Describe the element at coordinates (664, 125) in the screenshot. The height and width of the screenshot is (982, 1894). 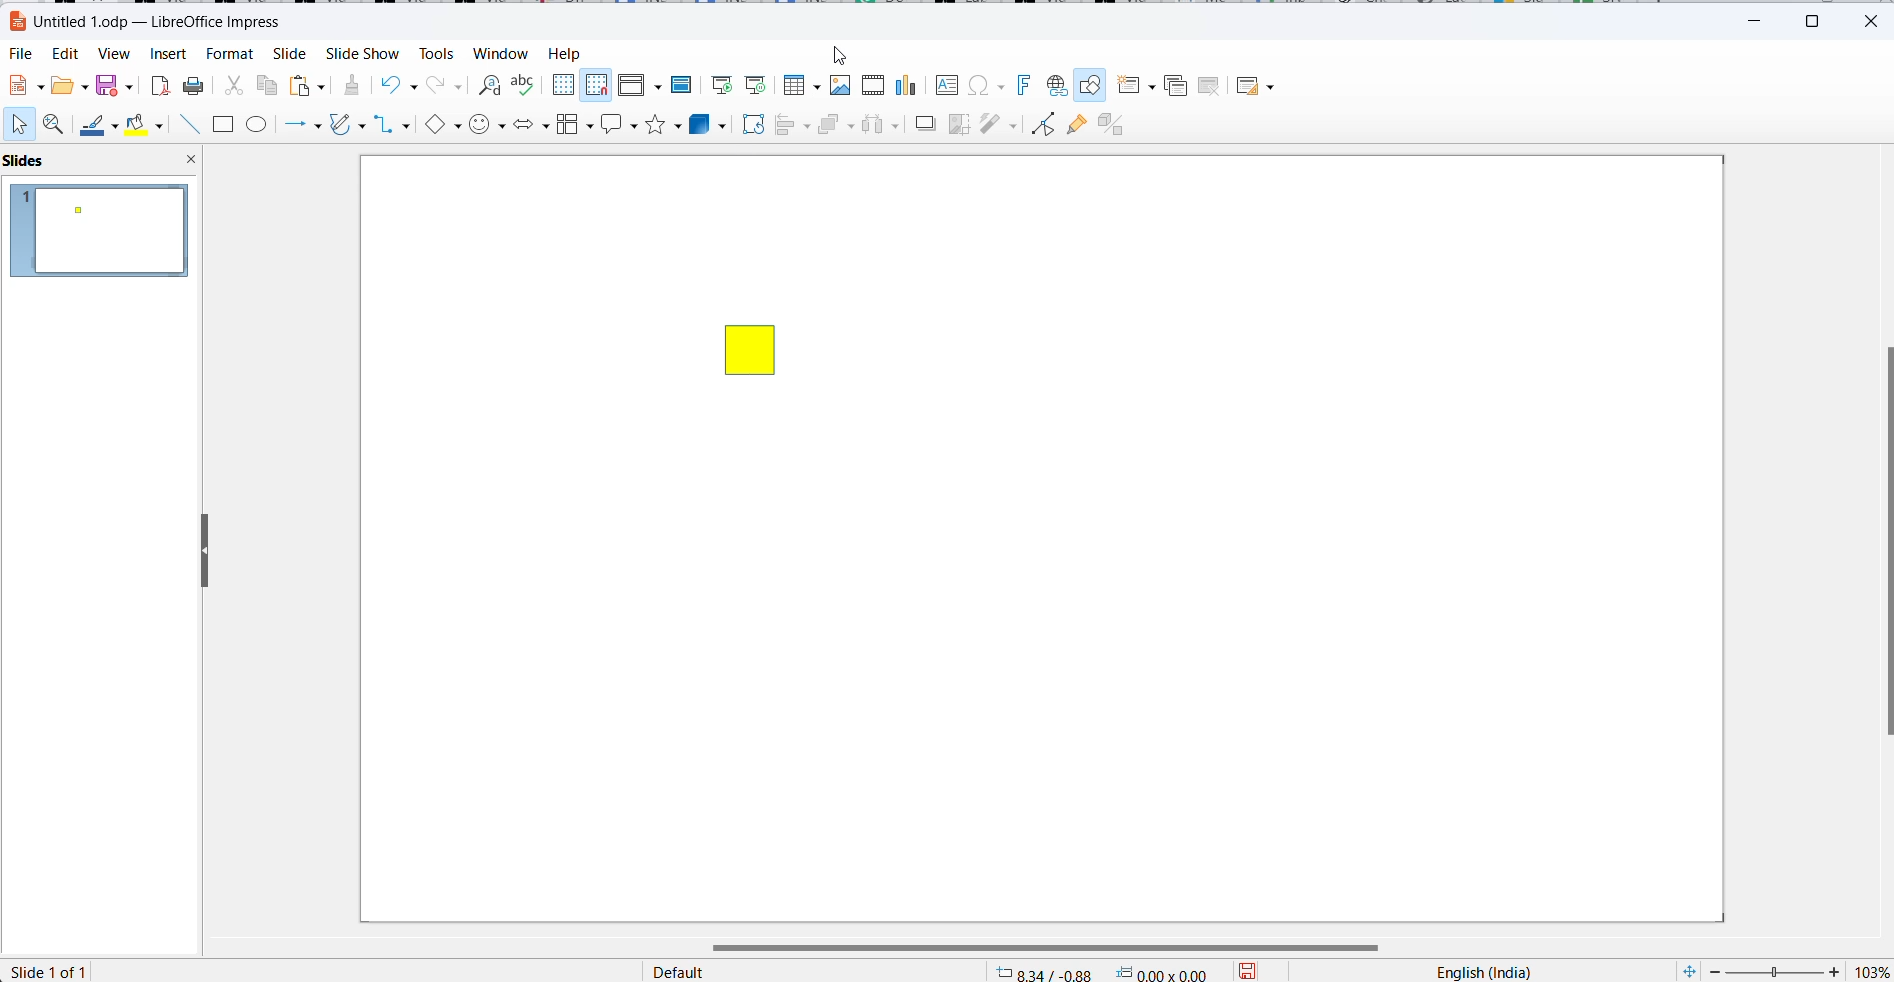
I see `star shapes` at that location.